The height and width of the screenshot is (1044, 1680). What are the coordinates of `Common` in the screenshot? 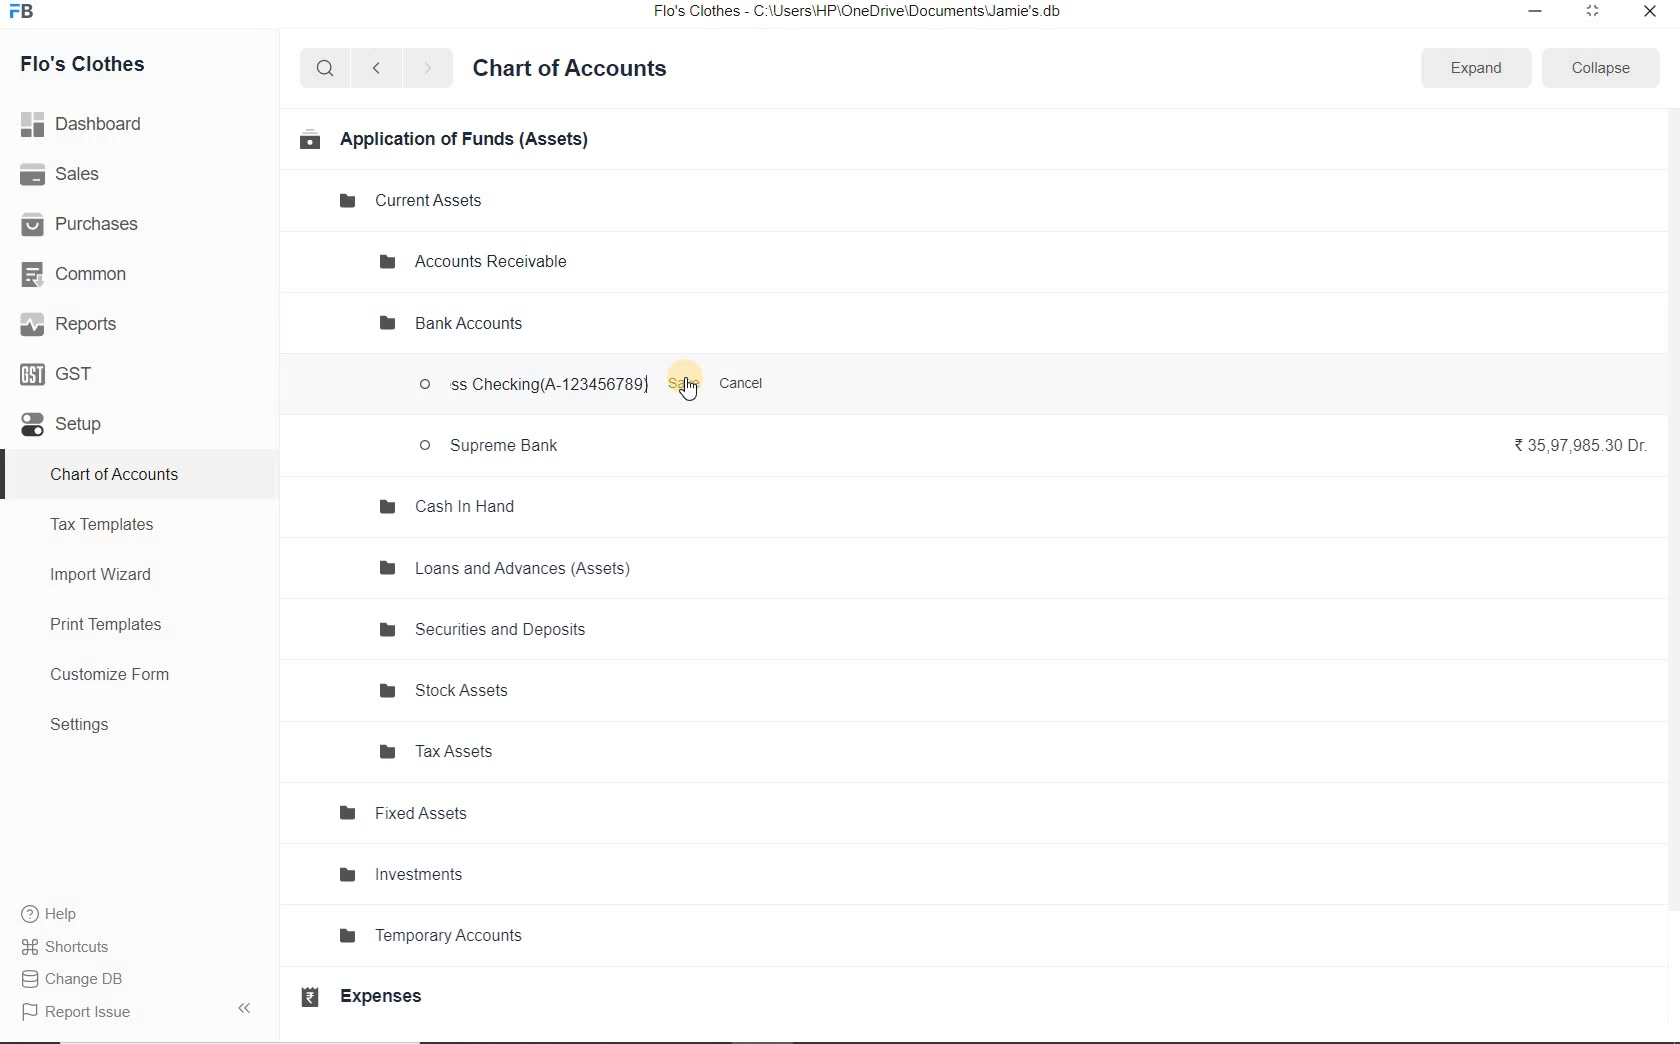 It's located at (78, 273).